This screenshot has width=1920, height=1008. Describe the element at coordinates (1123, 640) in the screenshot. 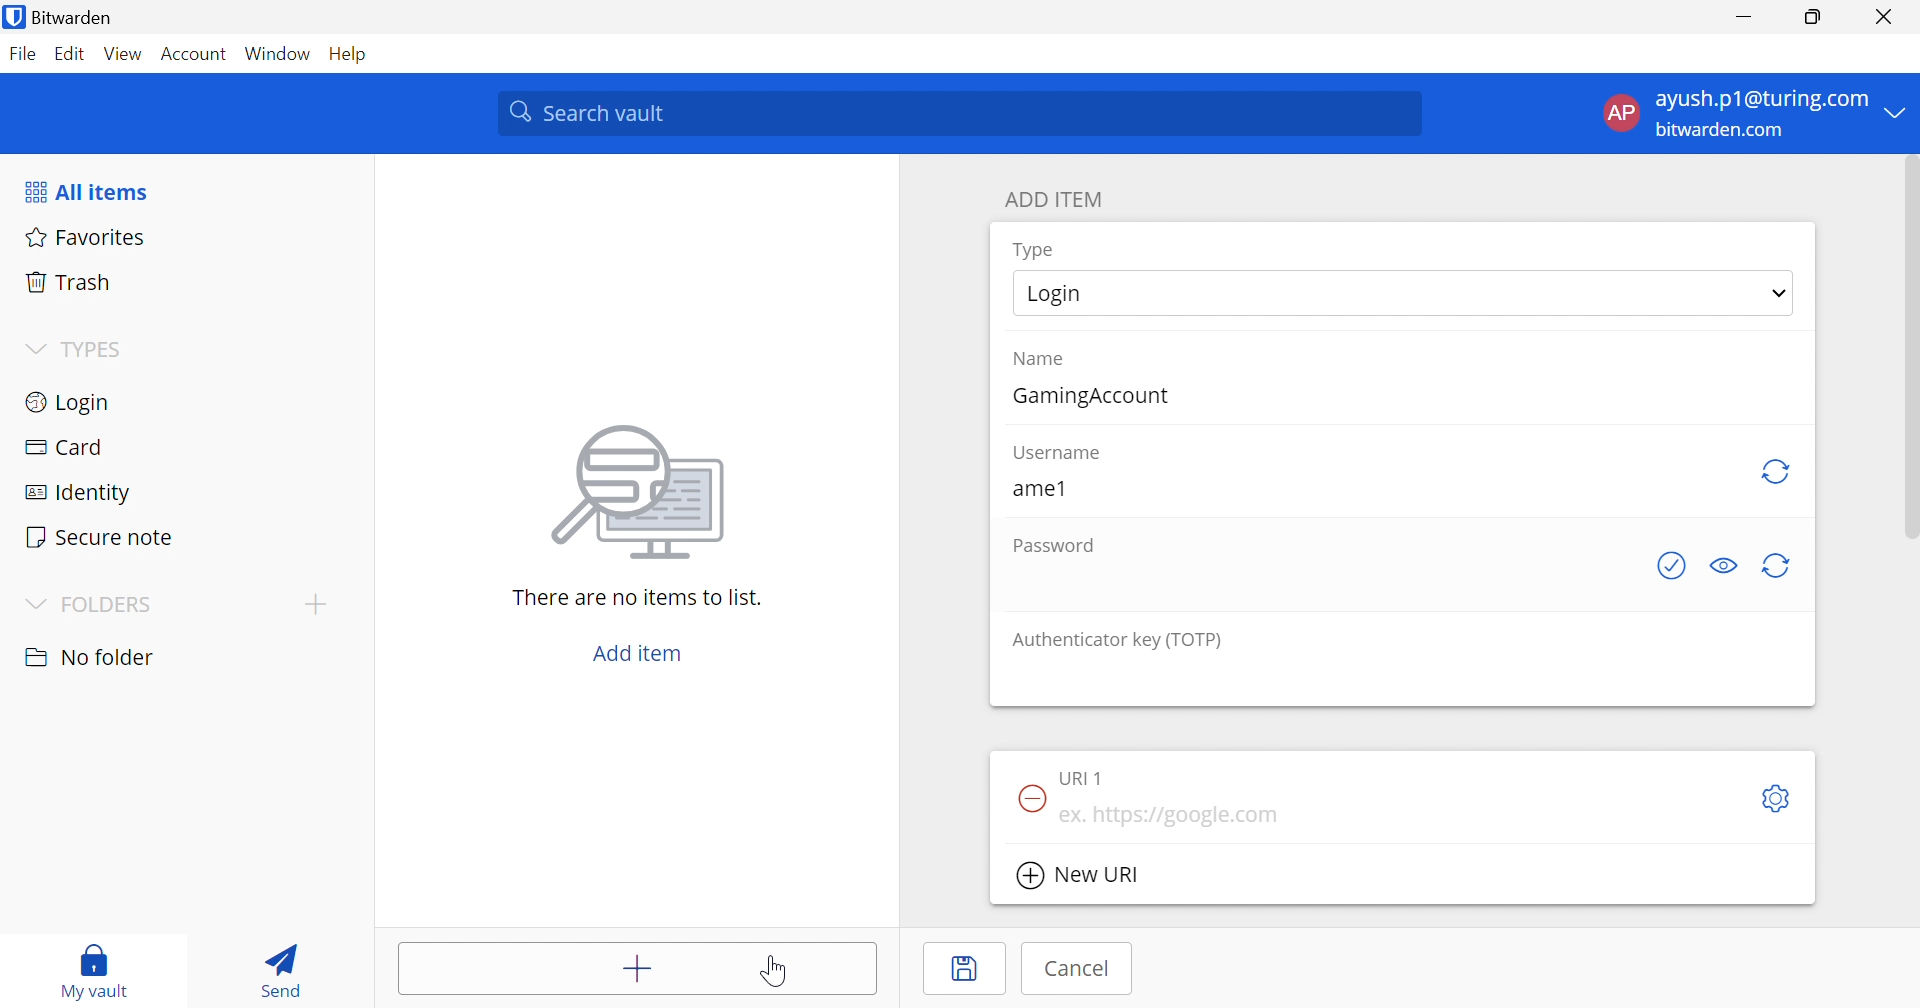

I see `Authenticator key (TOTP)` at that location.